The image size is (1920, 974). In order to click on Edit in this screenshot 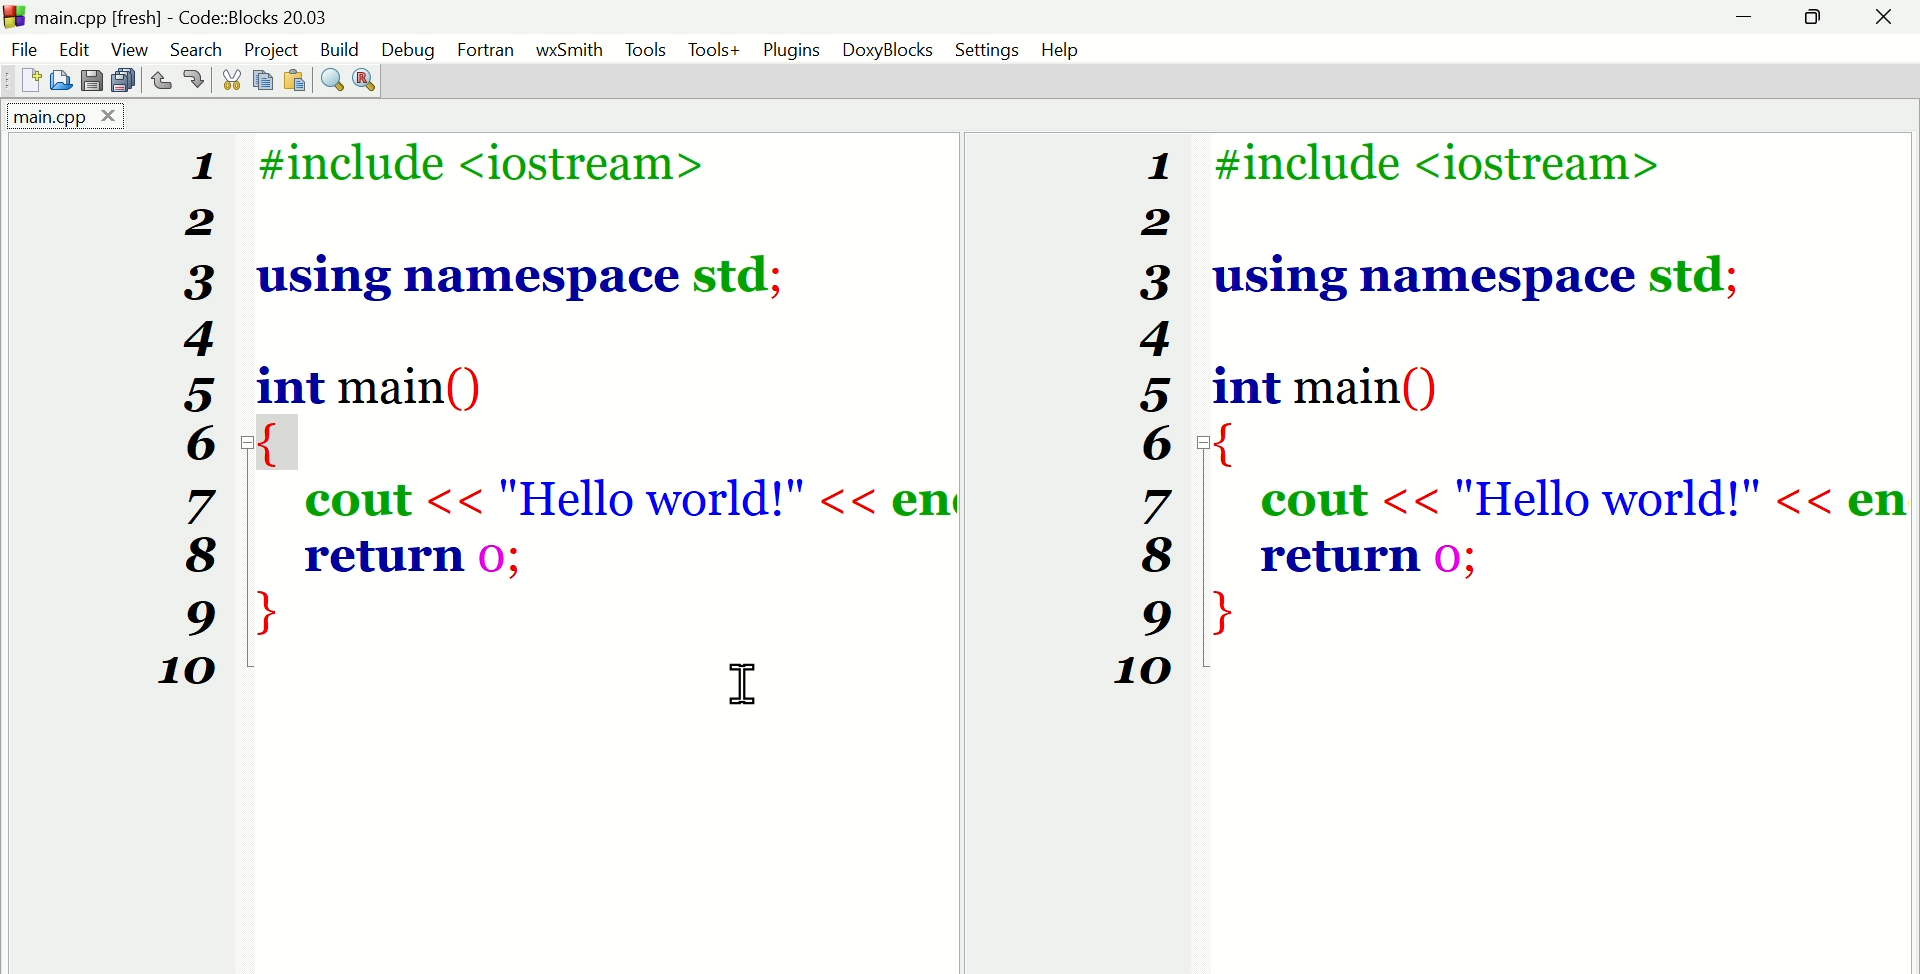, I will do `click(77, 50)`.